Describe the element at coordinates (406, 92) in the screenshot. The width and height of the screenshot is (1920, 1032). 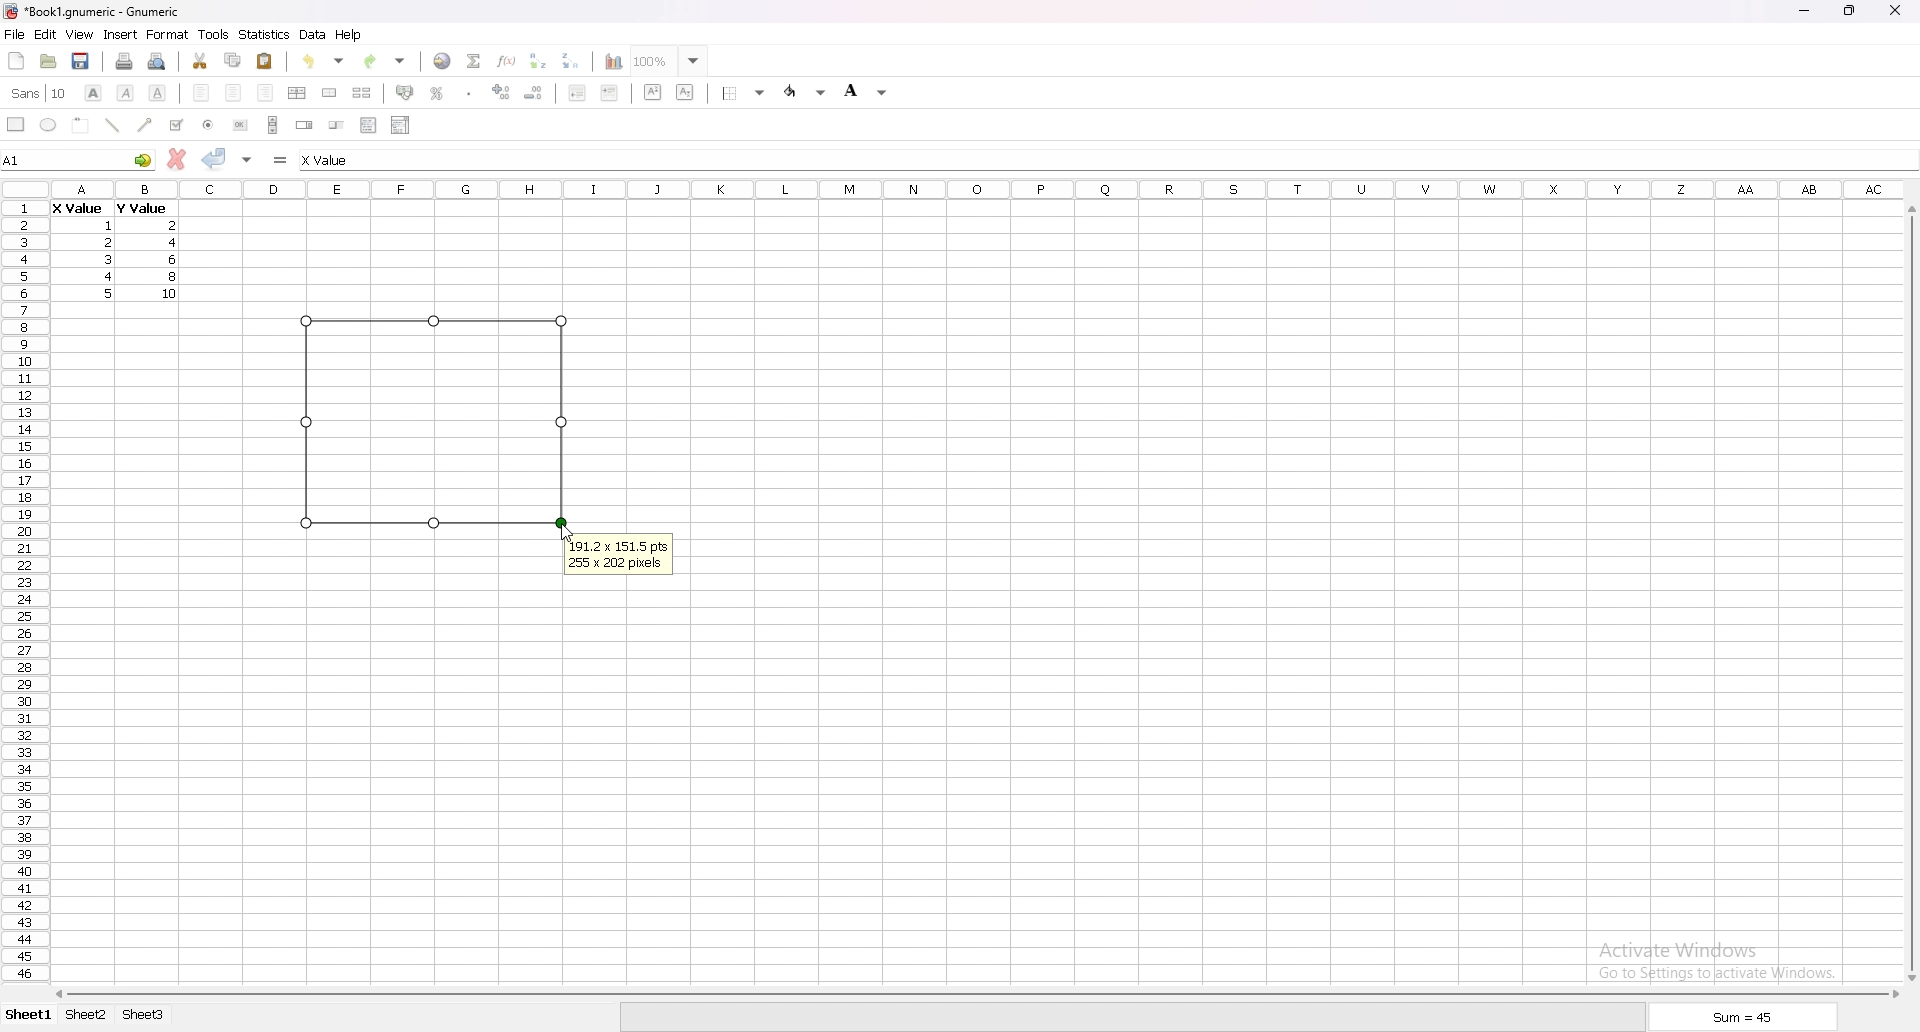
I see `accounting` at that location.